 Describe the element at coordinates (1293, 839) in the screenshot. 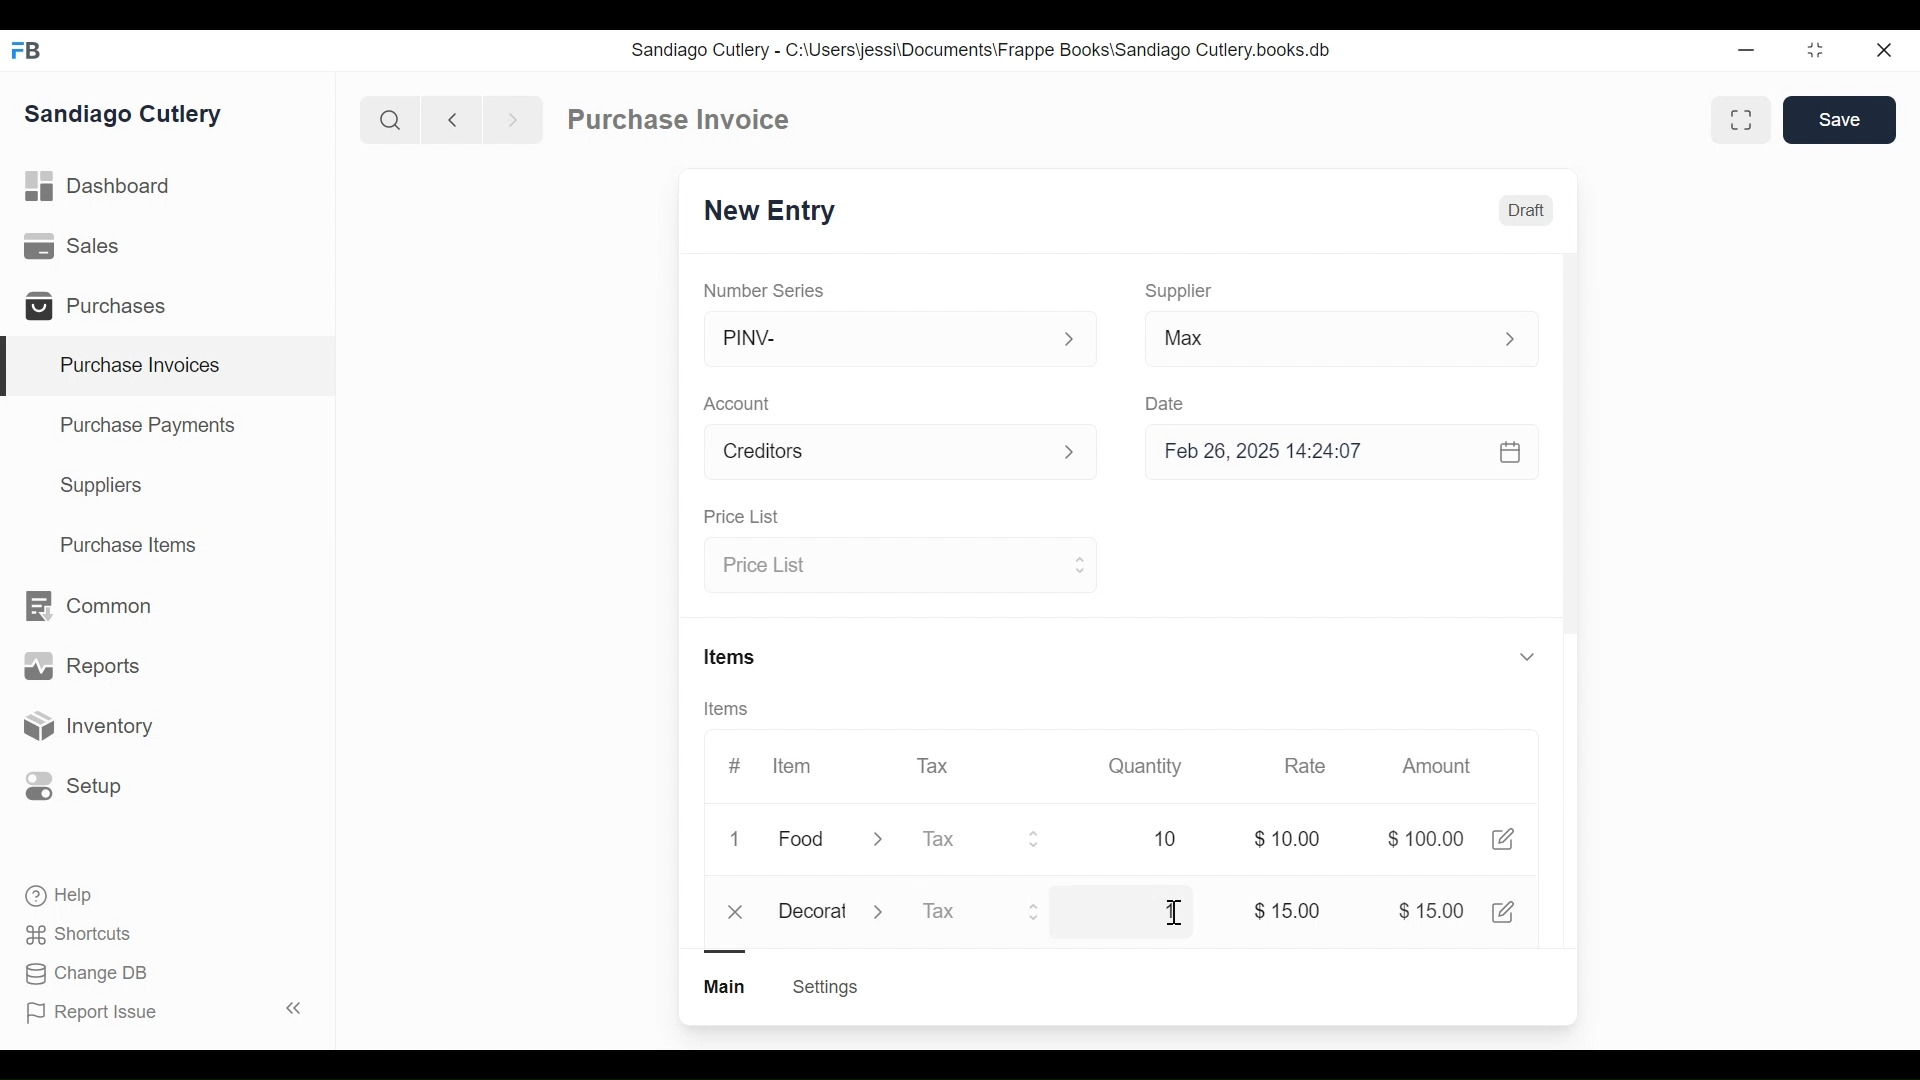

I see `$0.00` at that location.